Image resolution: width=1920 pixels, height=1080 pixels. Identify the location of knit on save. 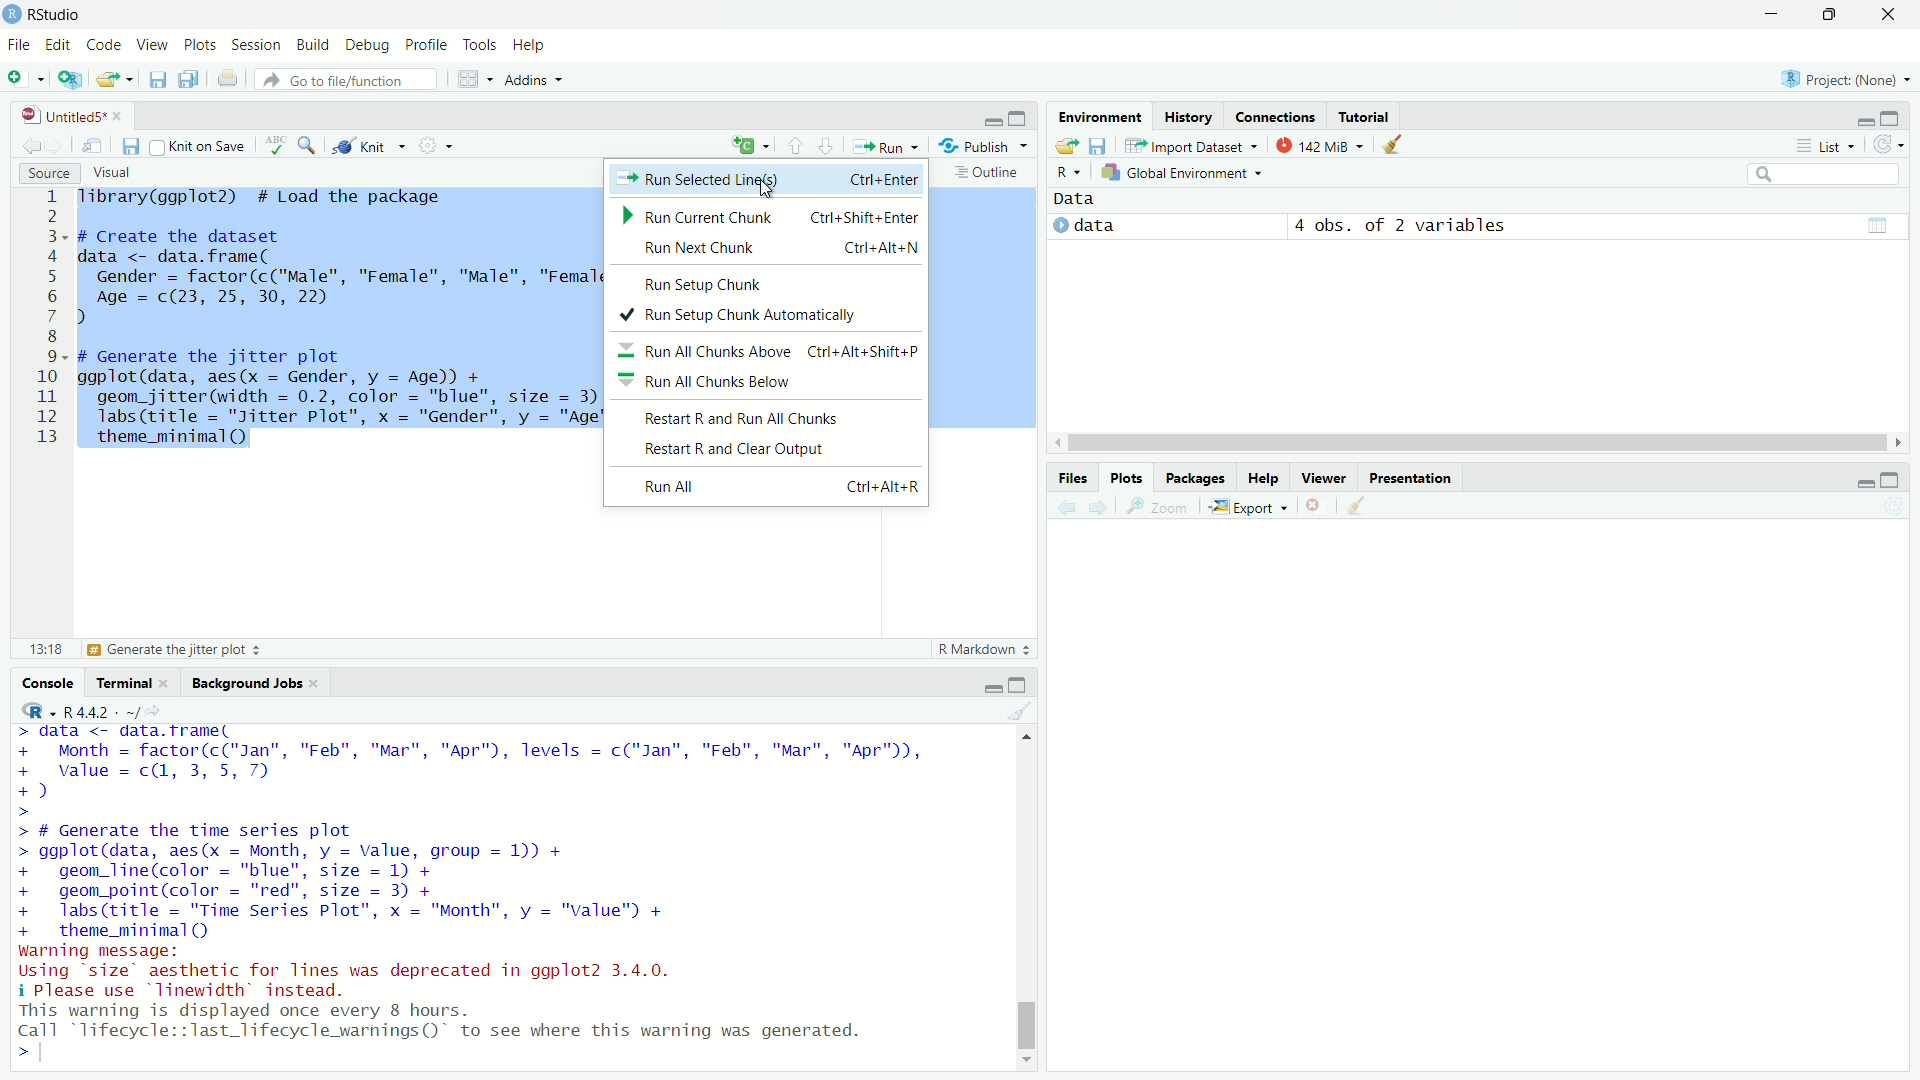
(202, 145).